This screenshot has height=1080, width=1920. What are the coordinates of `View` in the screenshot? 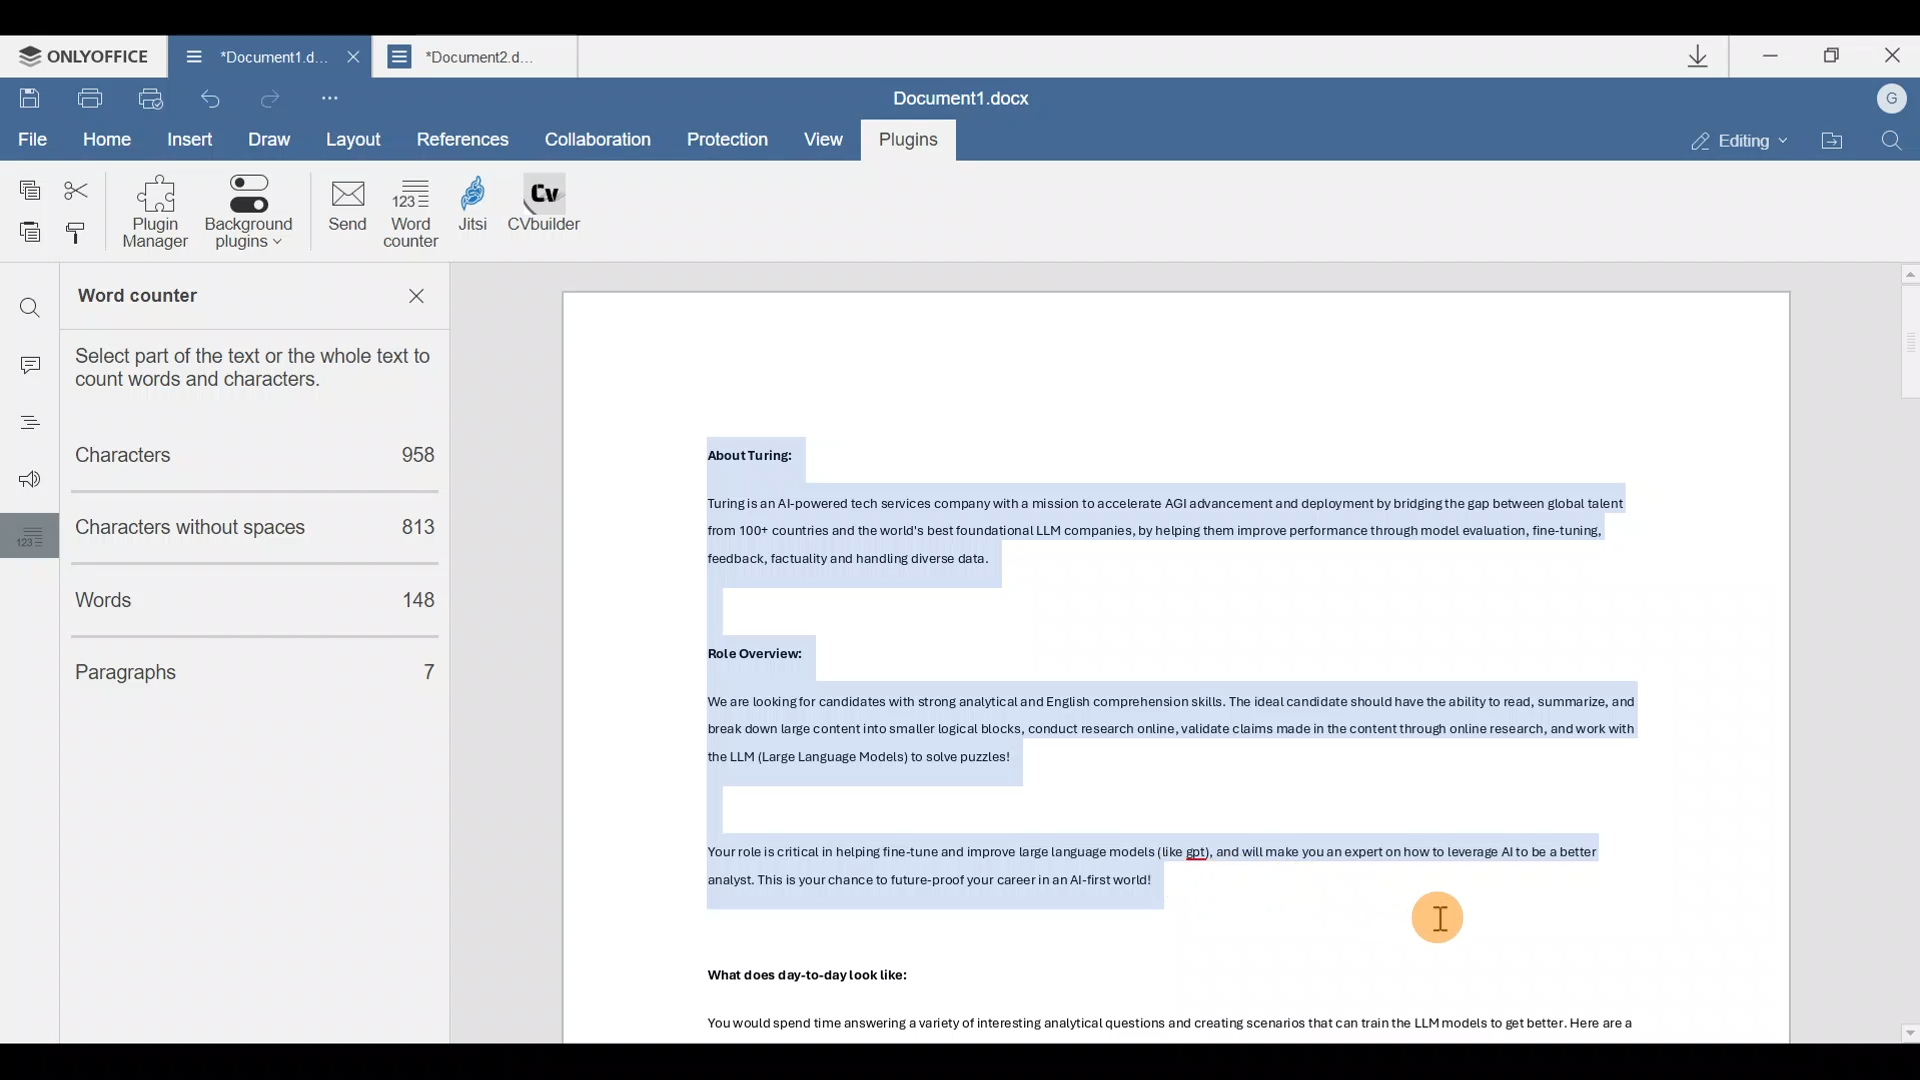 It's located at (822, 140).